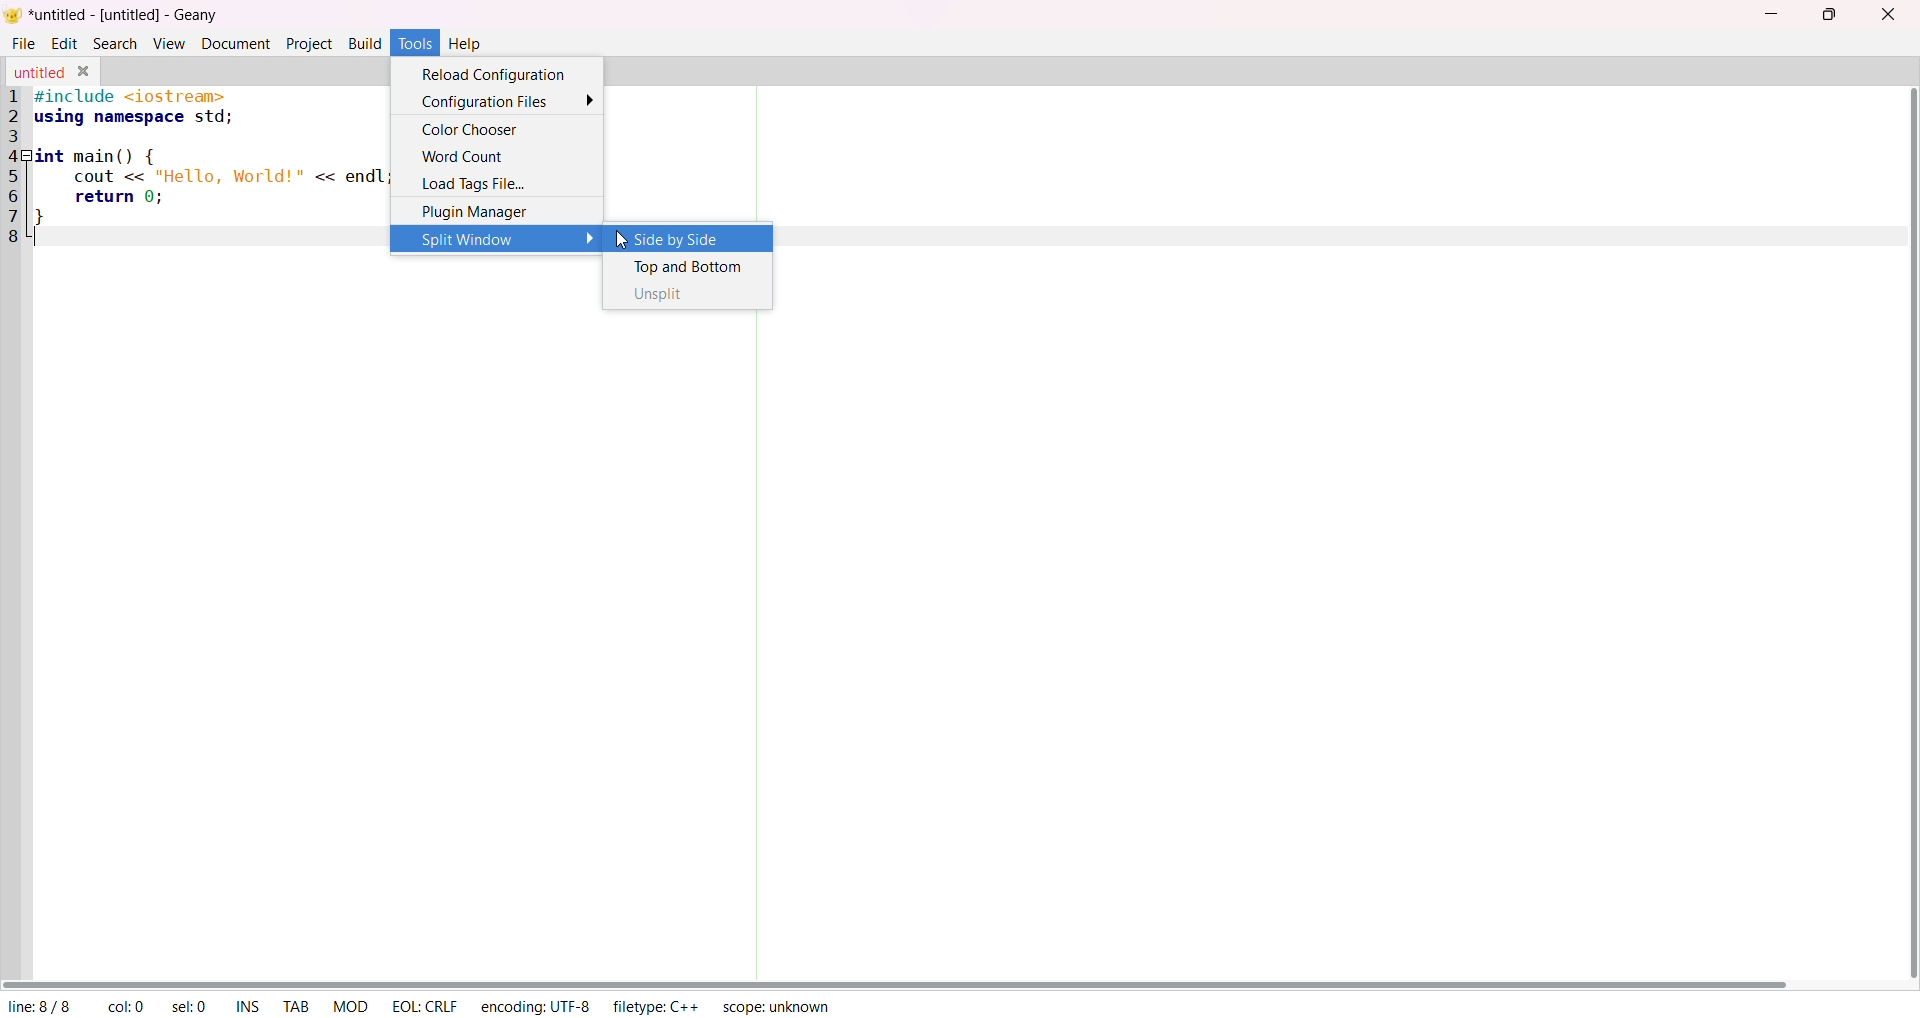 The image size is (1920, 1018). What do you see at coordinates (364, 43) in the screenshot?
I see `Build` at bounding box center [364, 43].